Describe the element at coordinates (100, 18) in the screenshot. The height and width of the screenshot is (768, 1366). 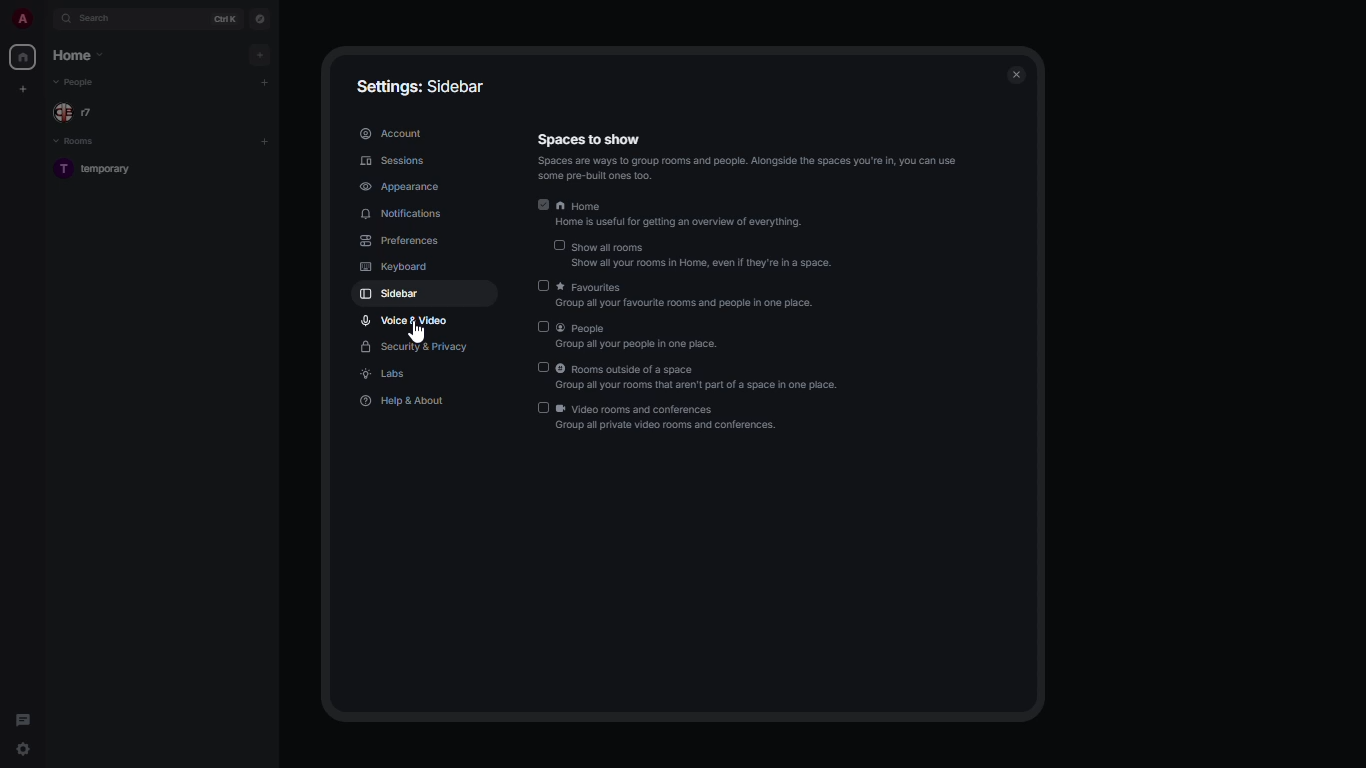
I see `search` at that location.